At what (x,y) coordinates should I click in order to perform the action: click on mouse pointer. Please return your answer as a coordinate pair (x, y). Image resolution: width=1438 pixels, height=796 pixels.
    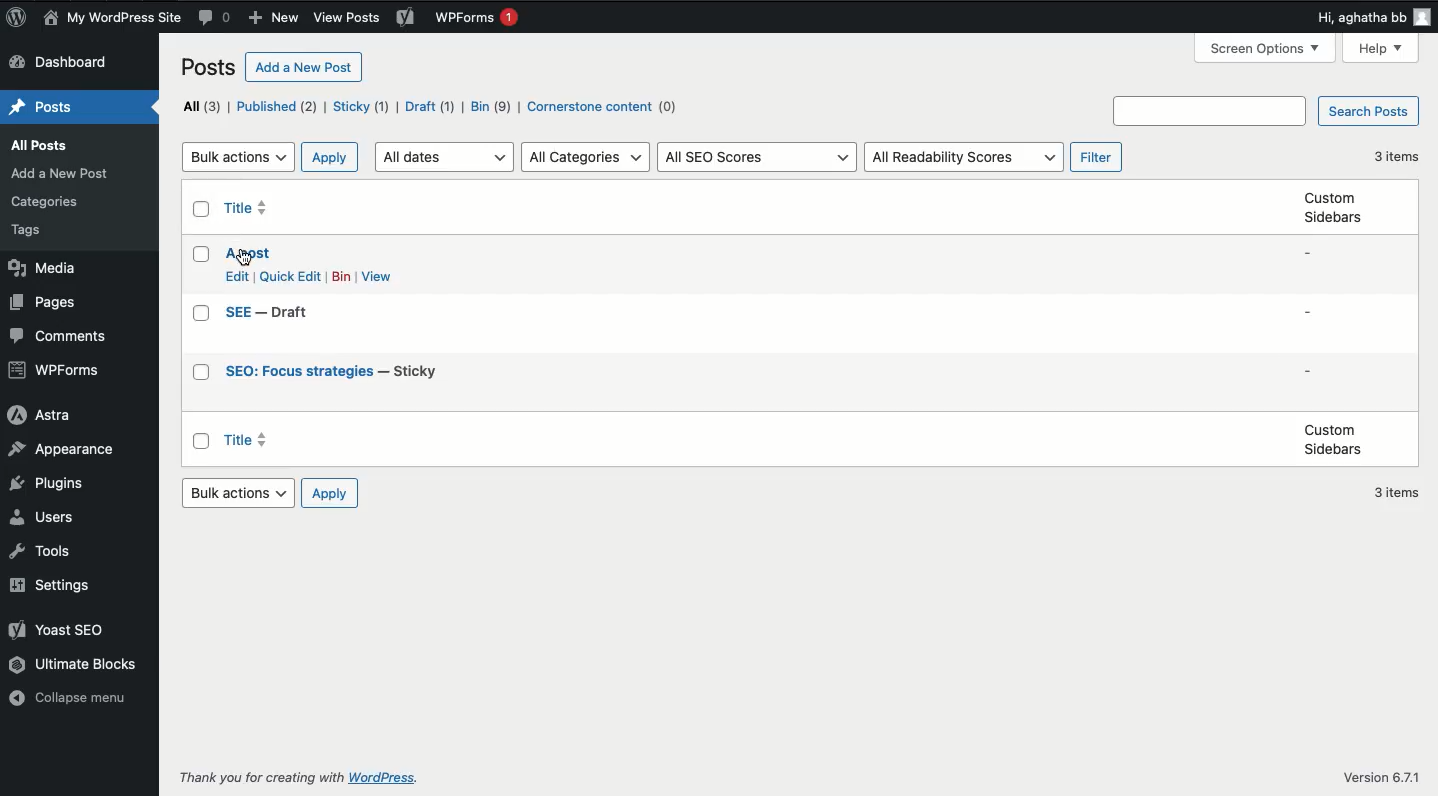
    Looking at the image, I should click on (247, 258).